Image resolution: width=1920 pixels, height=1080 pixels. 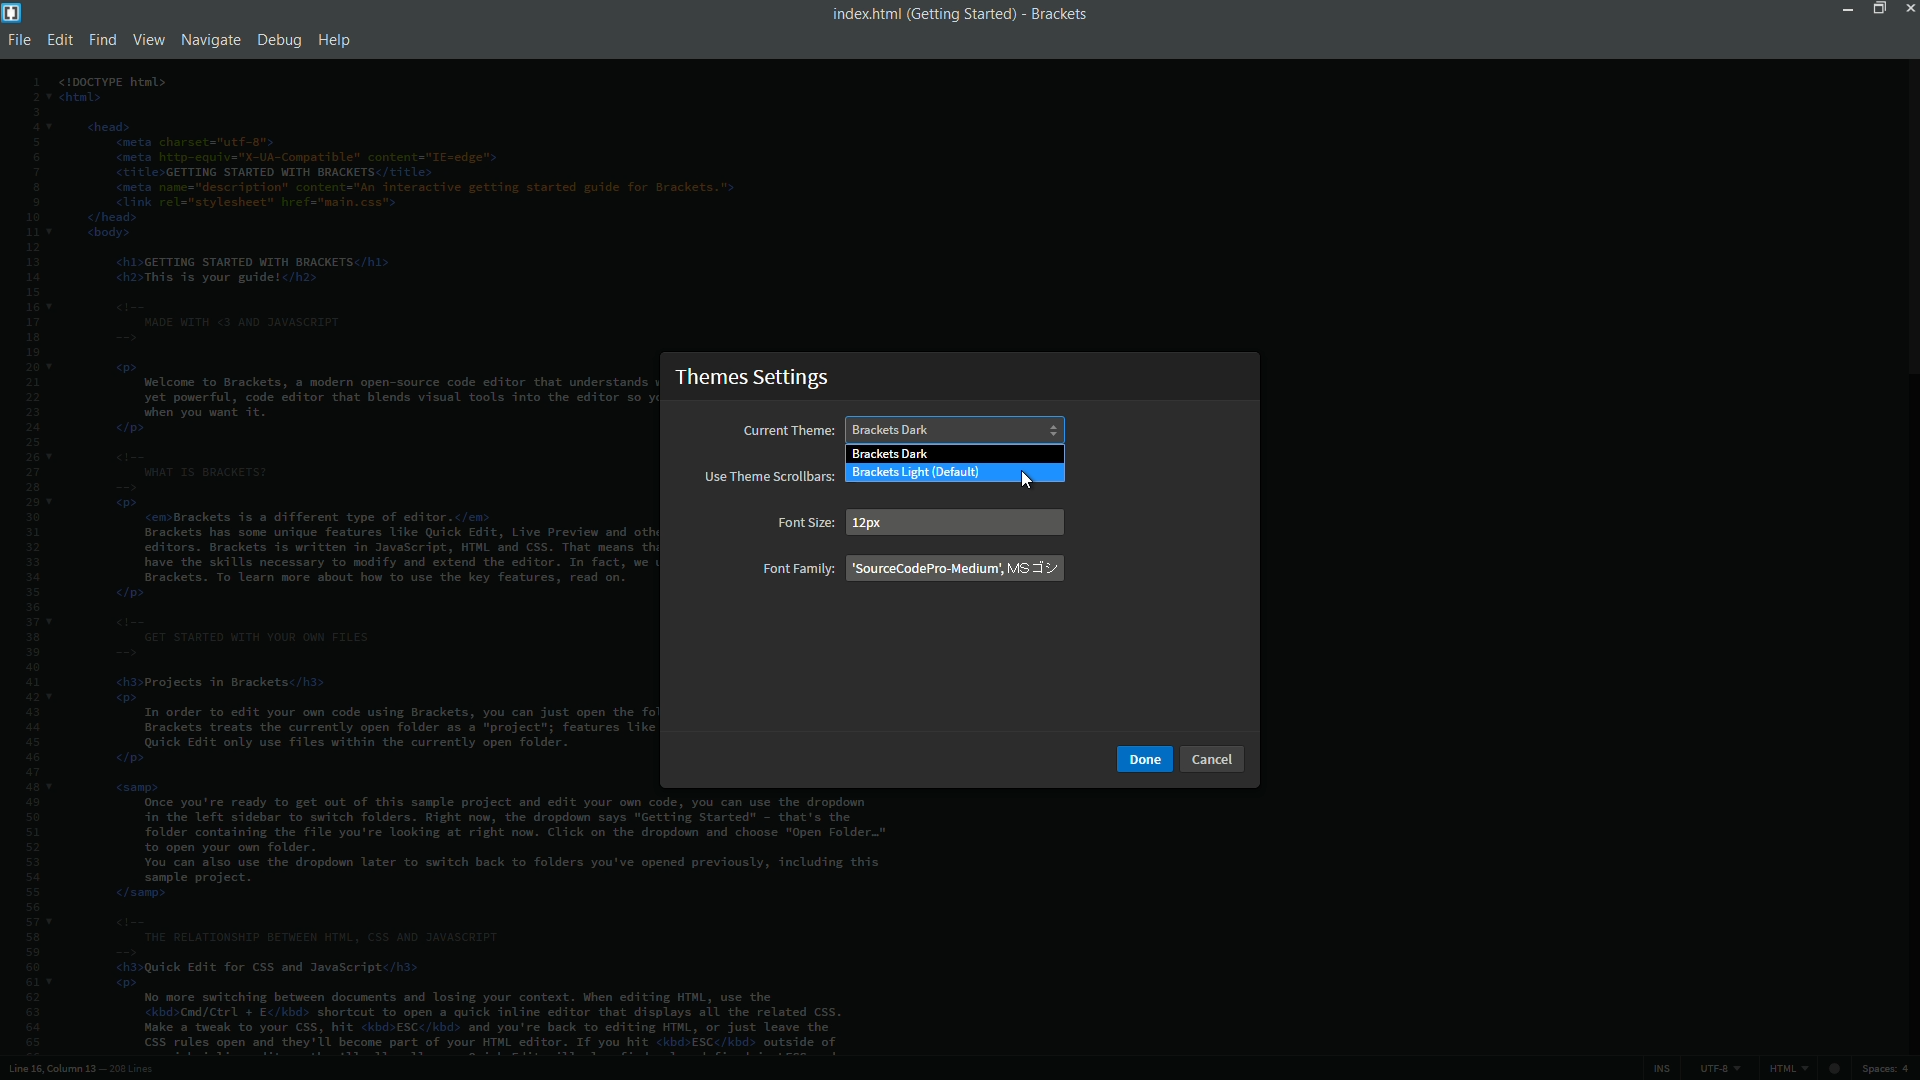 What do you see at coordinates (805, 524) in the screenshot?
I see `font size` at bounding box center [805, 524].